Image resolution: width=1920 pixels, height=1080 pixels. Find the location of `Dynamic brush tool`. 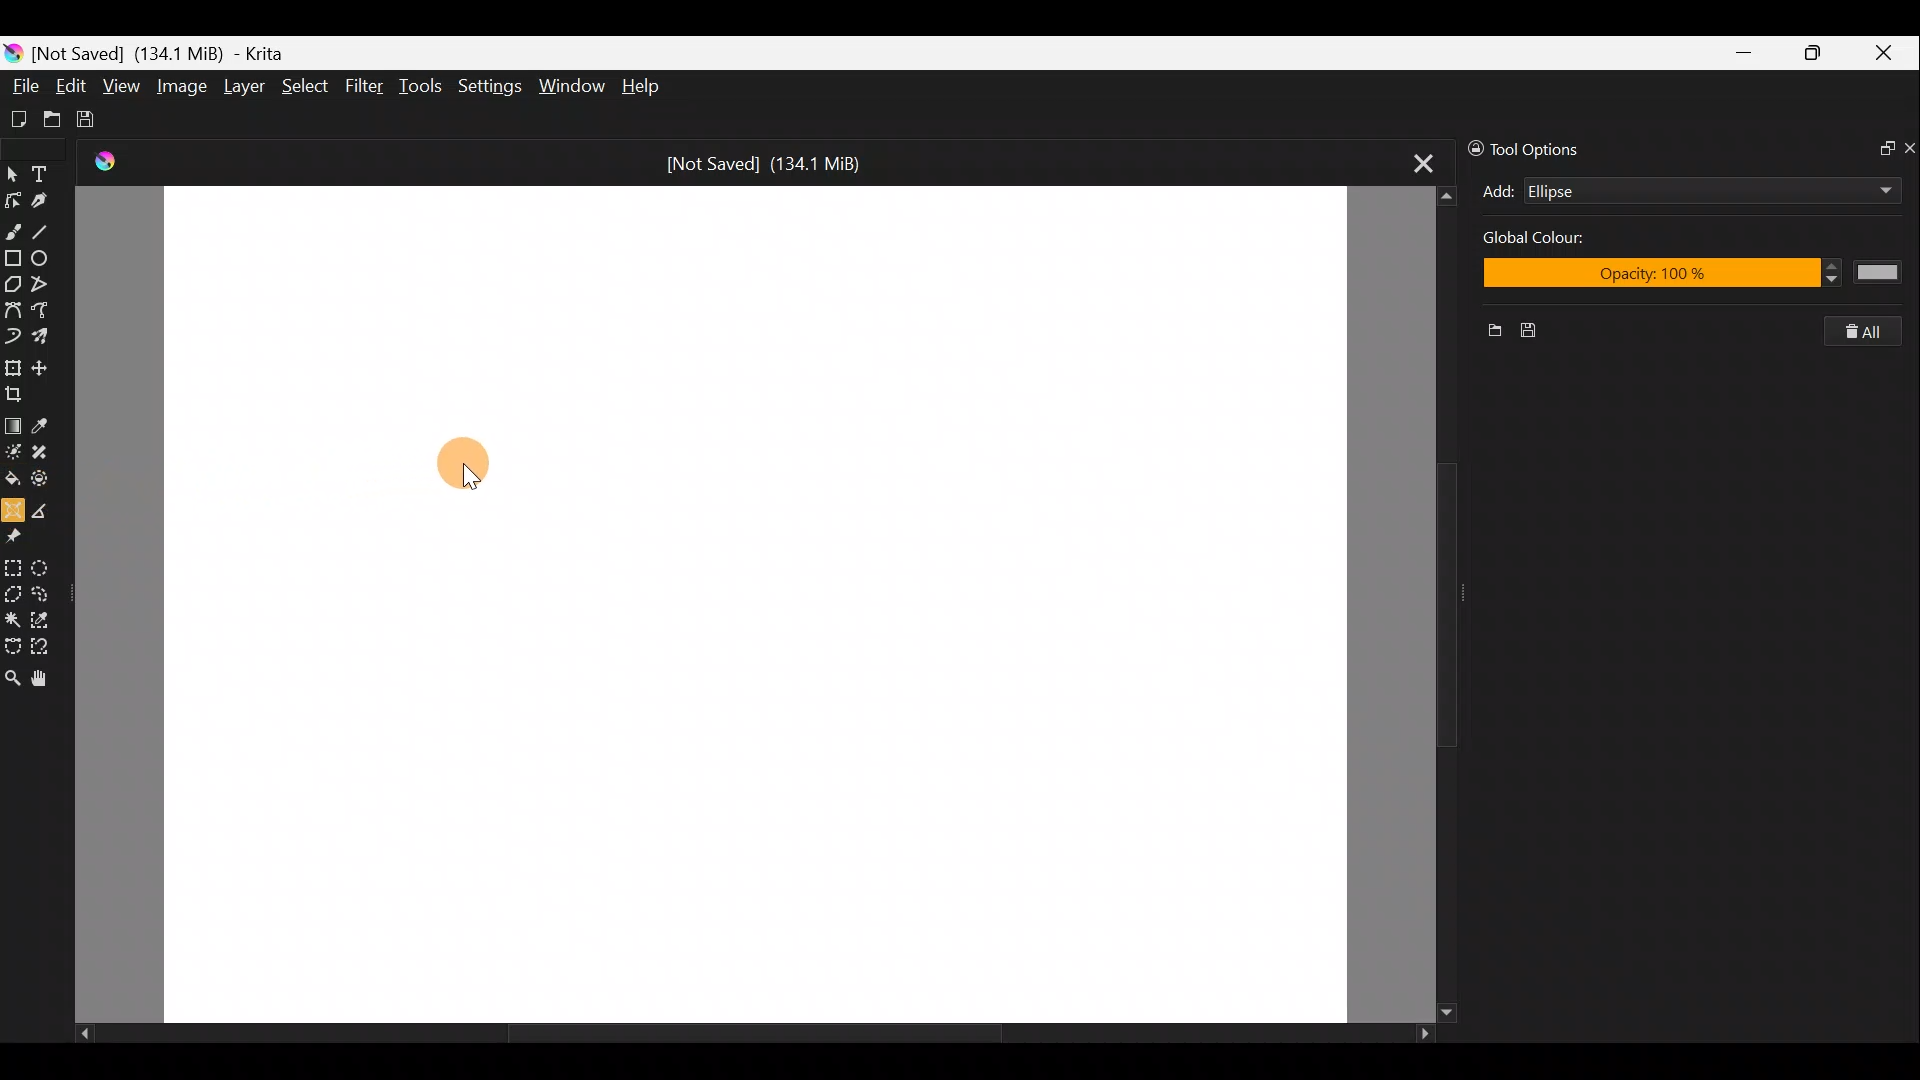

Dynamic brush tool is located at coordinates (12, 337).